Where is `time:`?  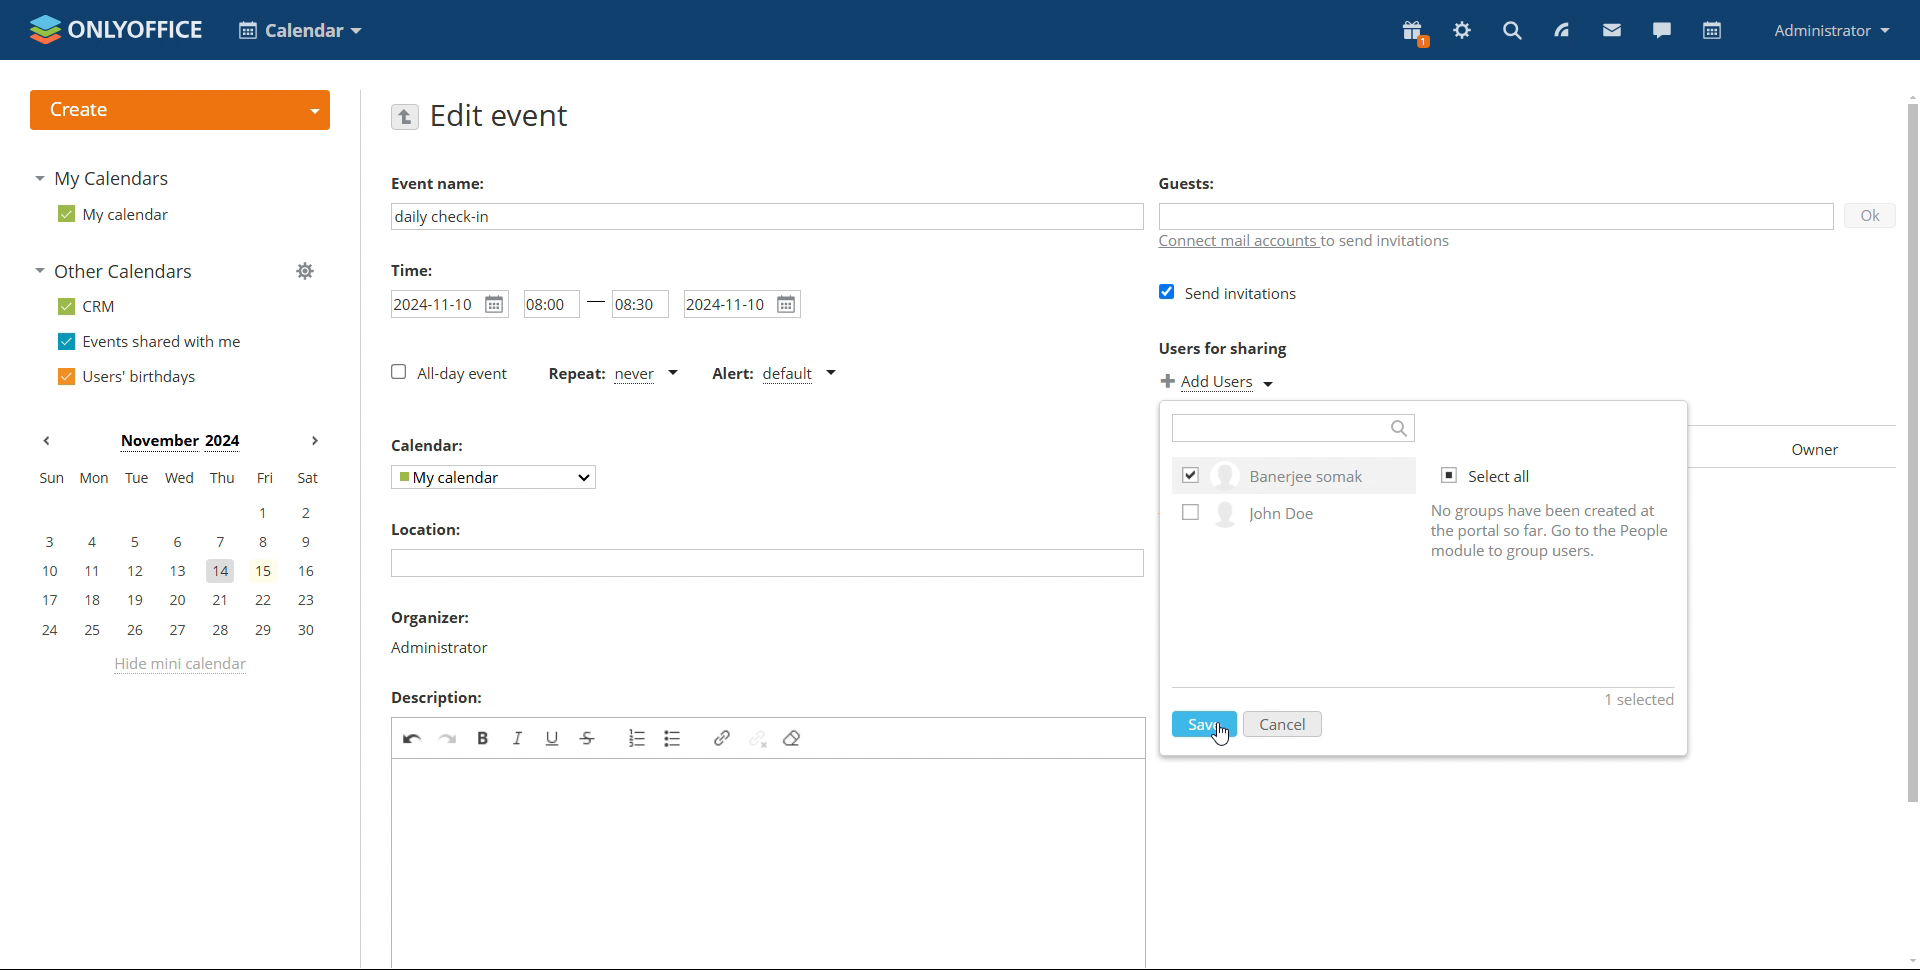
time: is located at coordinates (411, 269).